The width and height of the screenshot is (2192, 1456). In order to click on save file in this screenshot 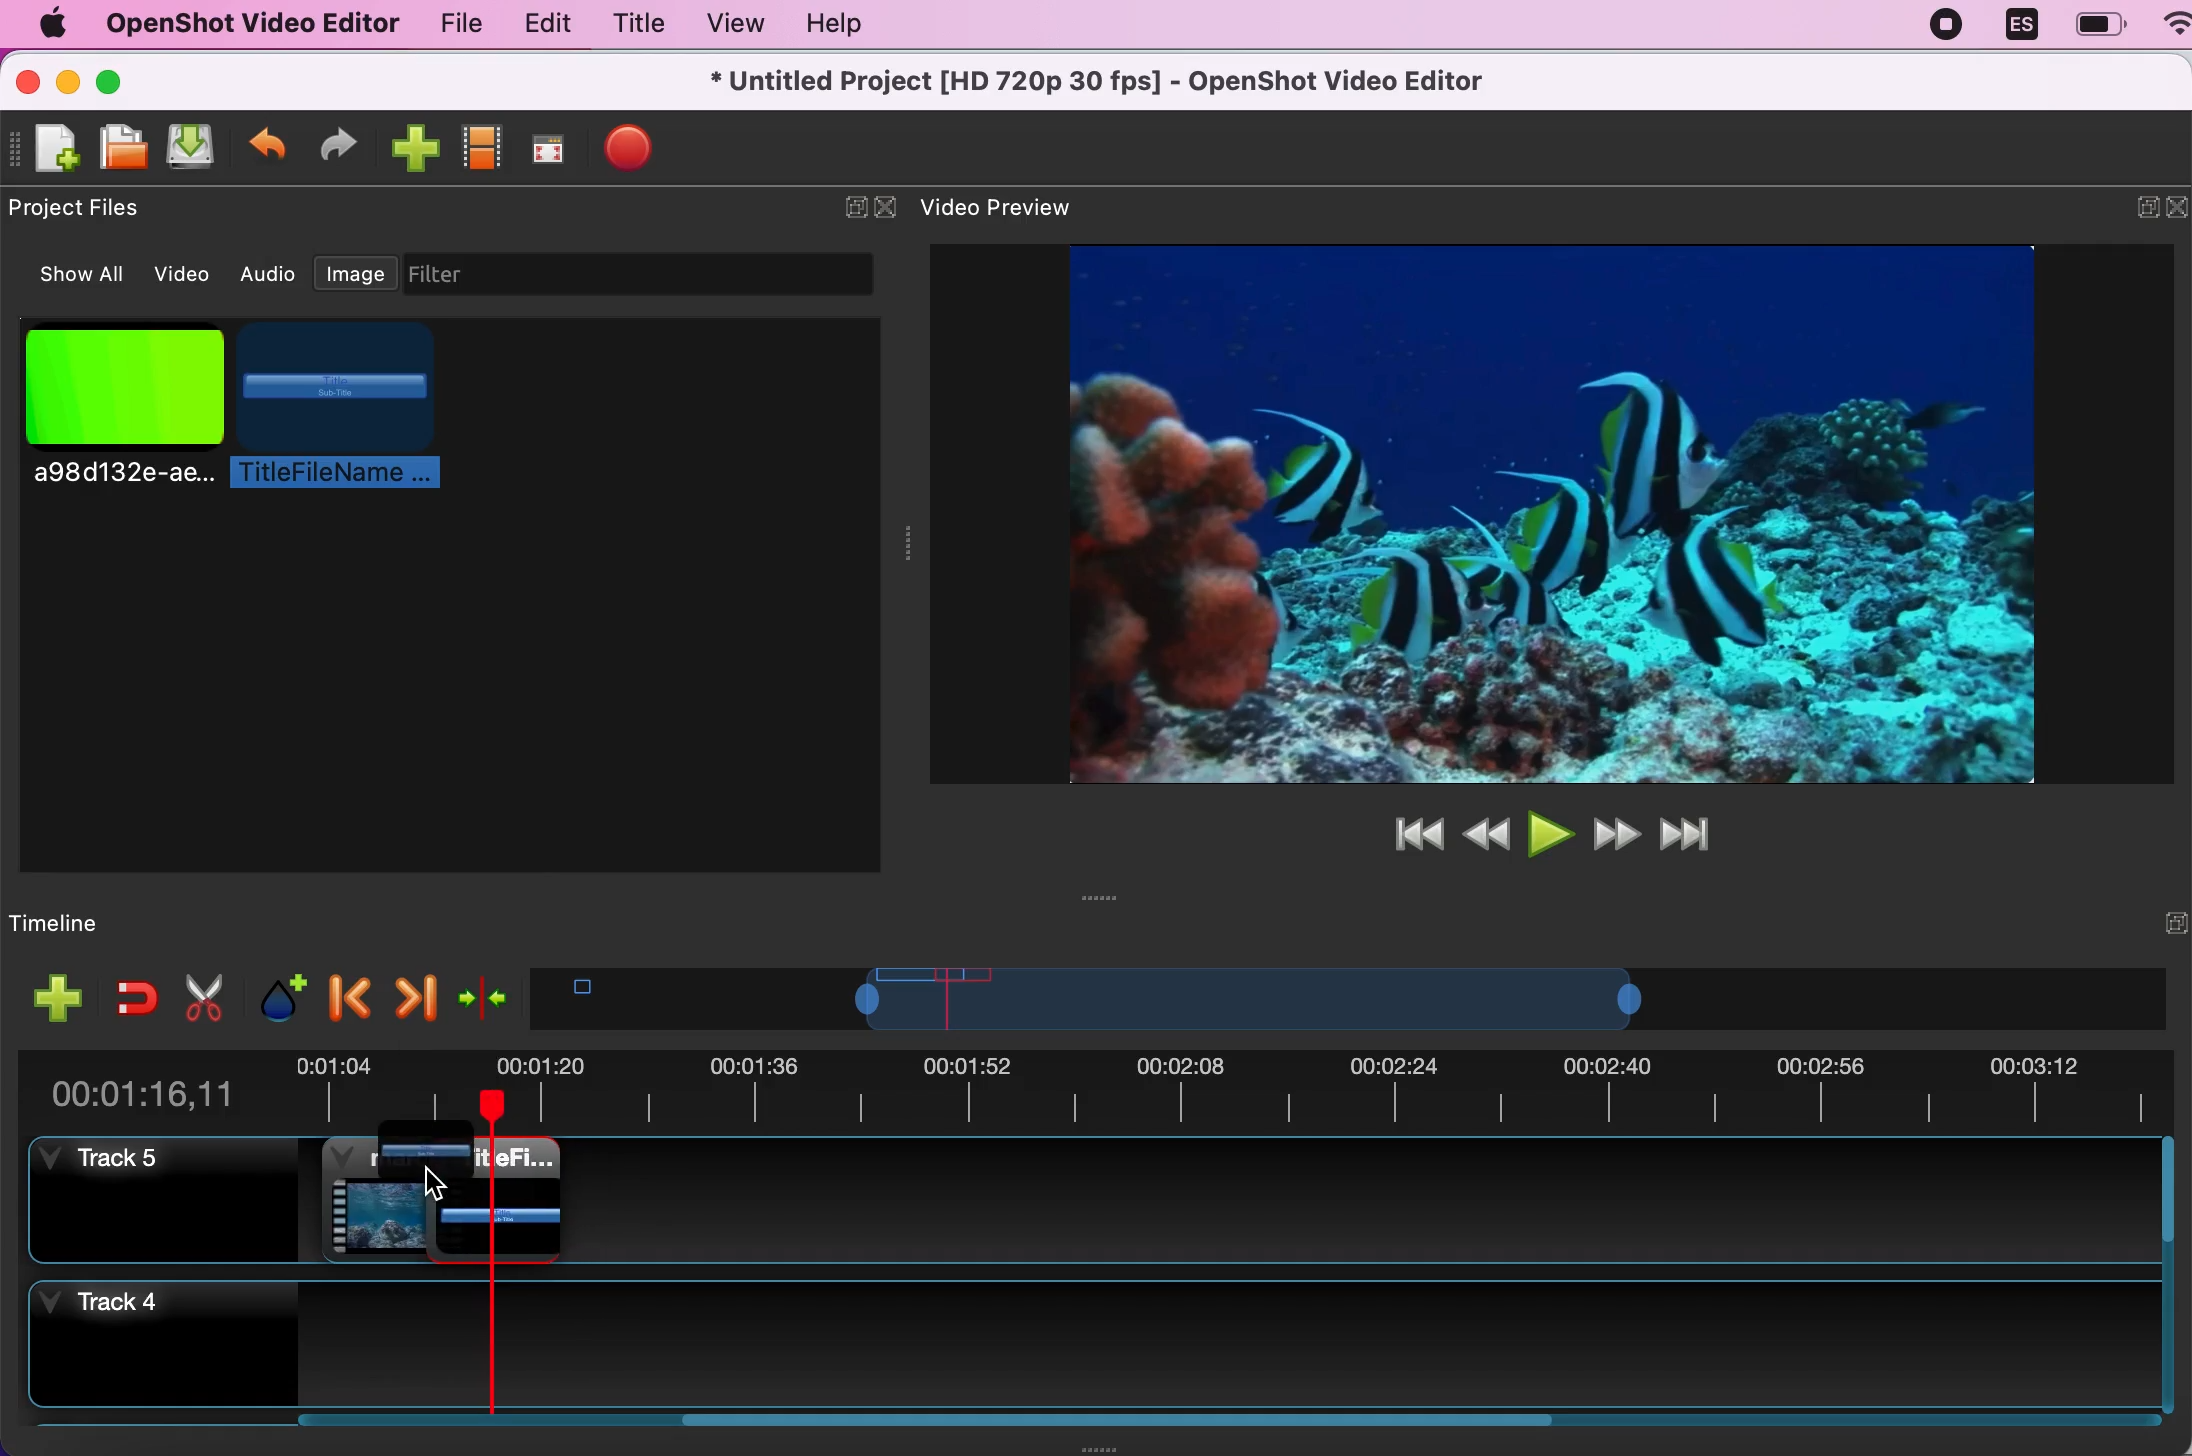, I will do `click(196, 149)`.